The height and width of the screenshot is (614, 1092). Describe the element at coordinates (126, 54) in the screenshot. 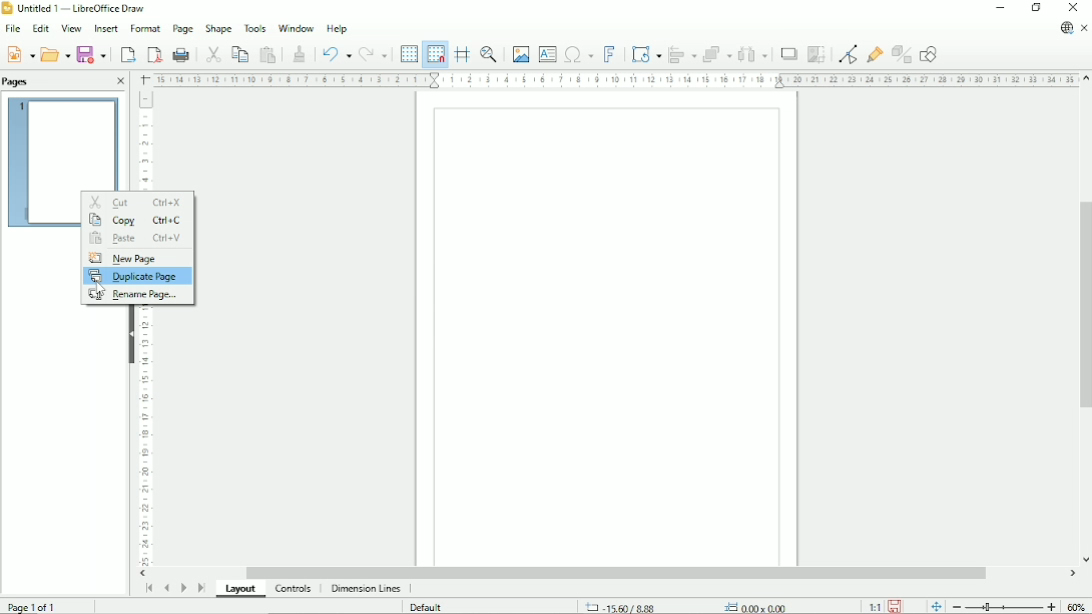

I see `Export` at that location.